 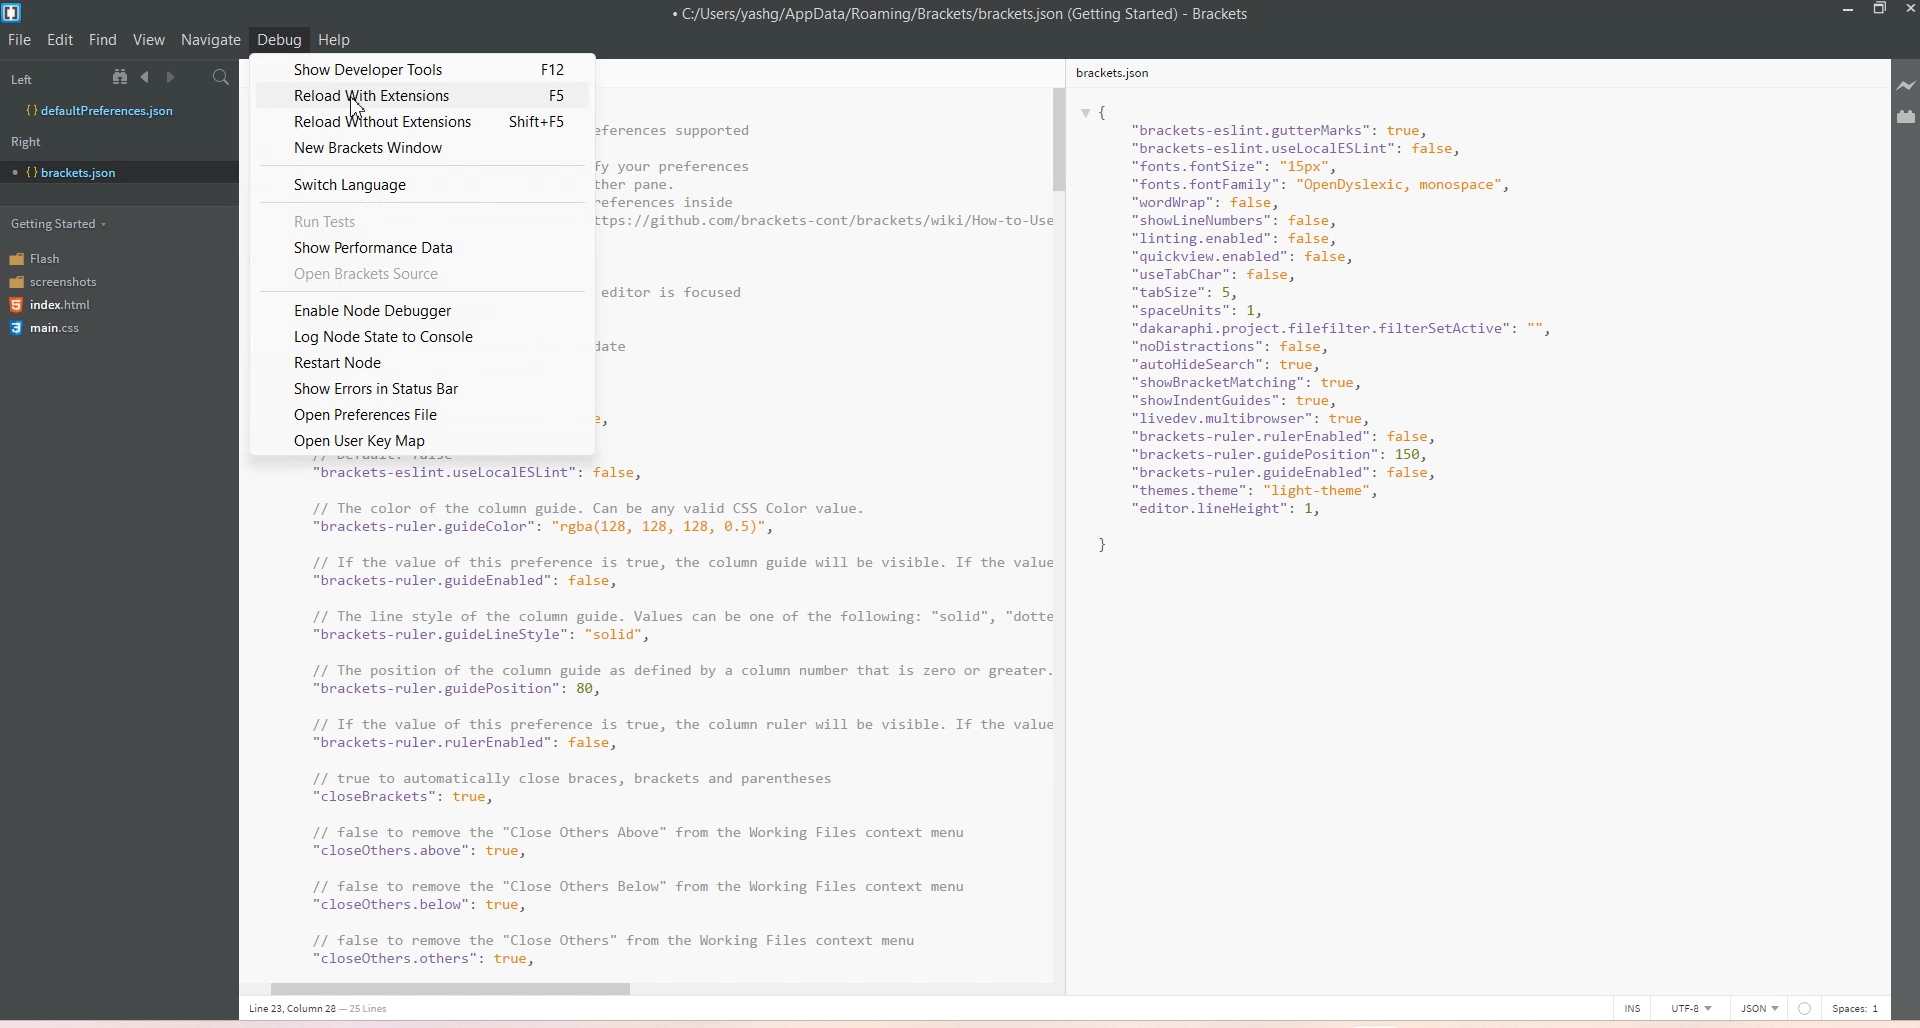 I want to click on brackets.json

vi
“brackets-eslint.gutterMarks”: true,
“brackets-eslint.uselocalESLint": false,
“fonts. fontSize": "15px",
“fonts. fontFamily”: "OpenDyslexic, monospace”,
“wordrap™: false,
“shouLineNumbers": false,
“linting.enabled": false,
“quickview.enabled”: false,
“useTabChar": false,
“tabSize": 5,
“spacelnits”: 1,
“dakaraphi.project. filefilter. filterSetActive™: ™*,
“noDistractions”: false,
“autoHideSearch”: true,
“showBracketMatching”: true,
“showIndentGuides”: true,
“livedev.multibrowser”: true,
“brackets-ruler.rulerEnabled”: false,
“brackets-ruler.guidePosition": 150,
“brackets-ruler.guideEnabled": false,
“themes. theme": "light-theme",
Sh 100]

}, so click(x=1356, y=329).